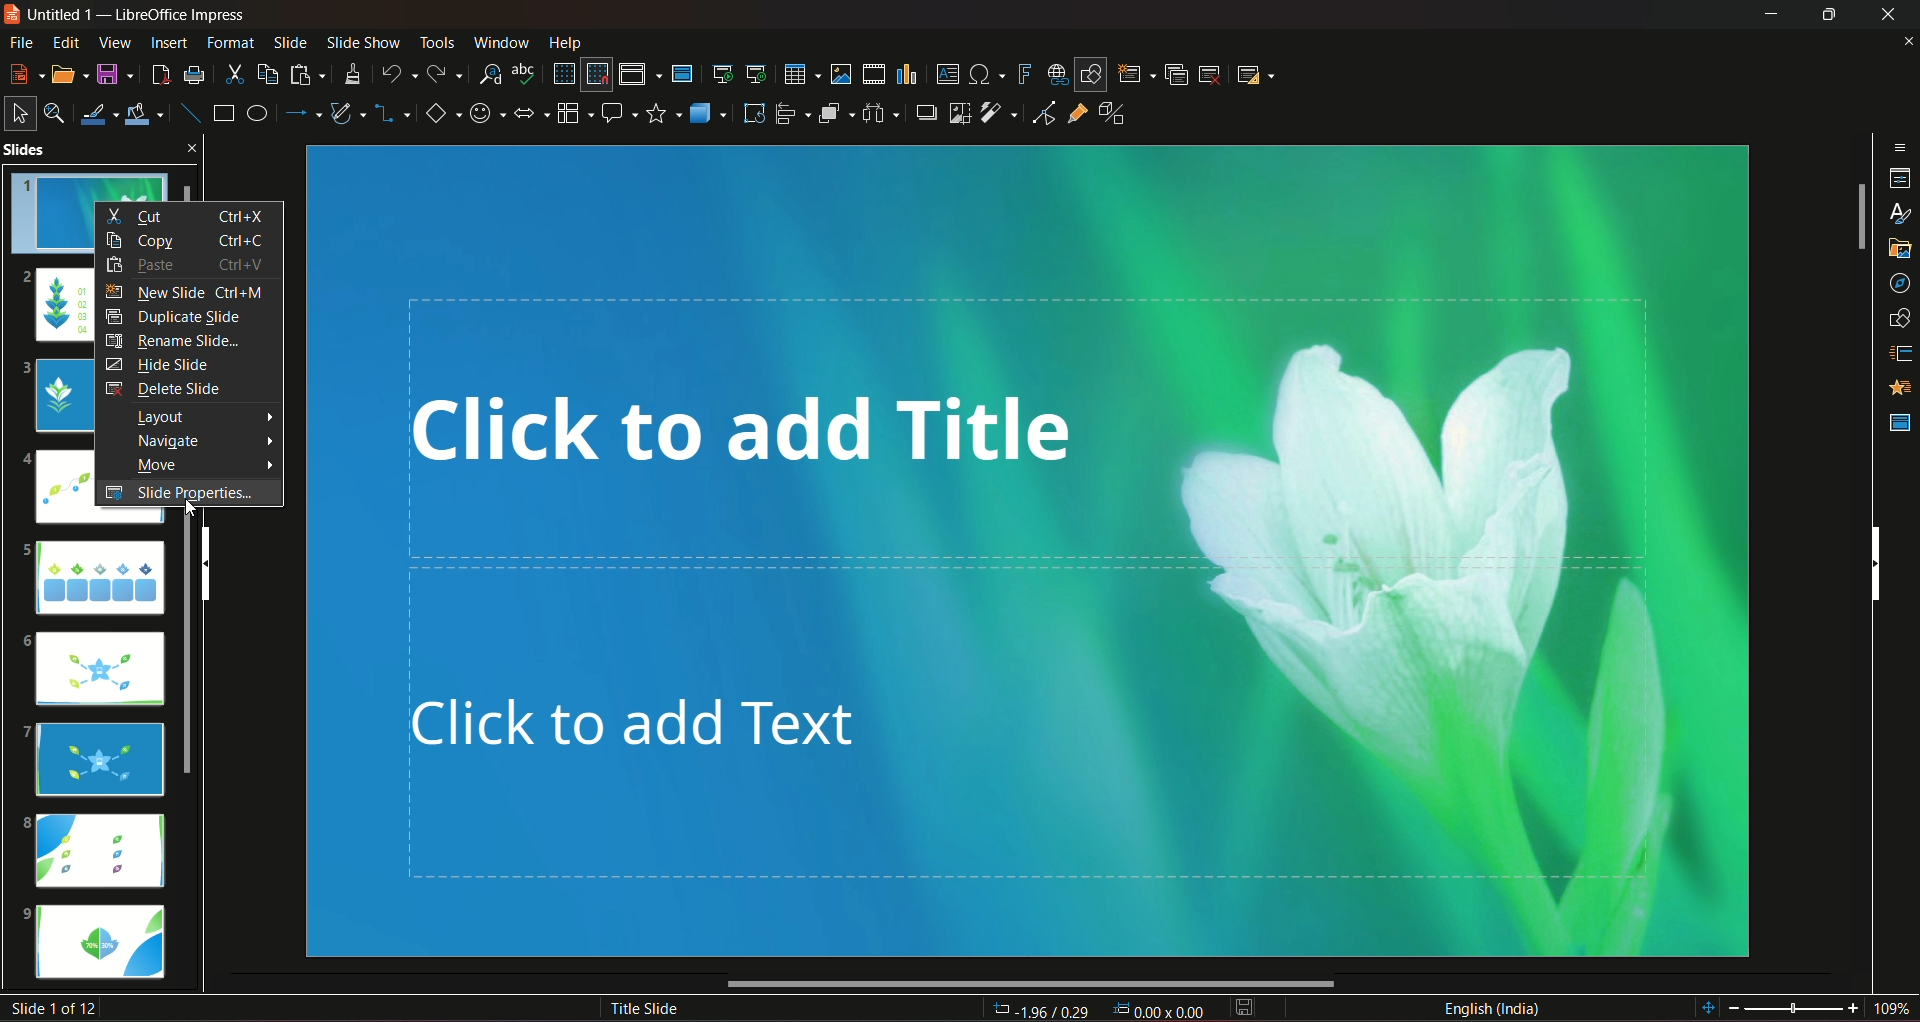 This screenshot has width=1920, height=1022. Describe the element at coordinates (249, 293) in the screenshot. I see `ctrl+m` at that location.